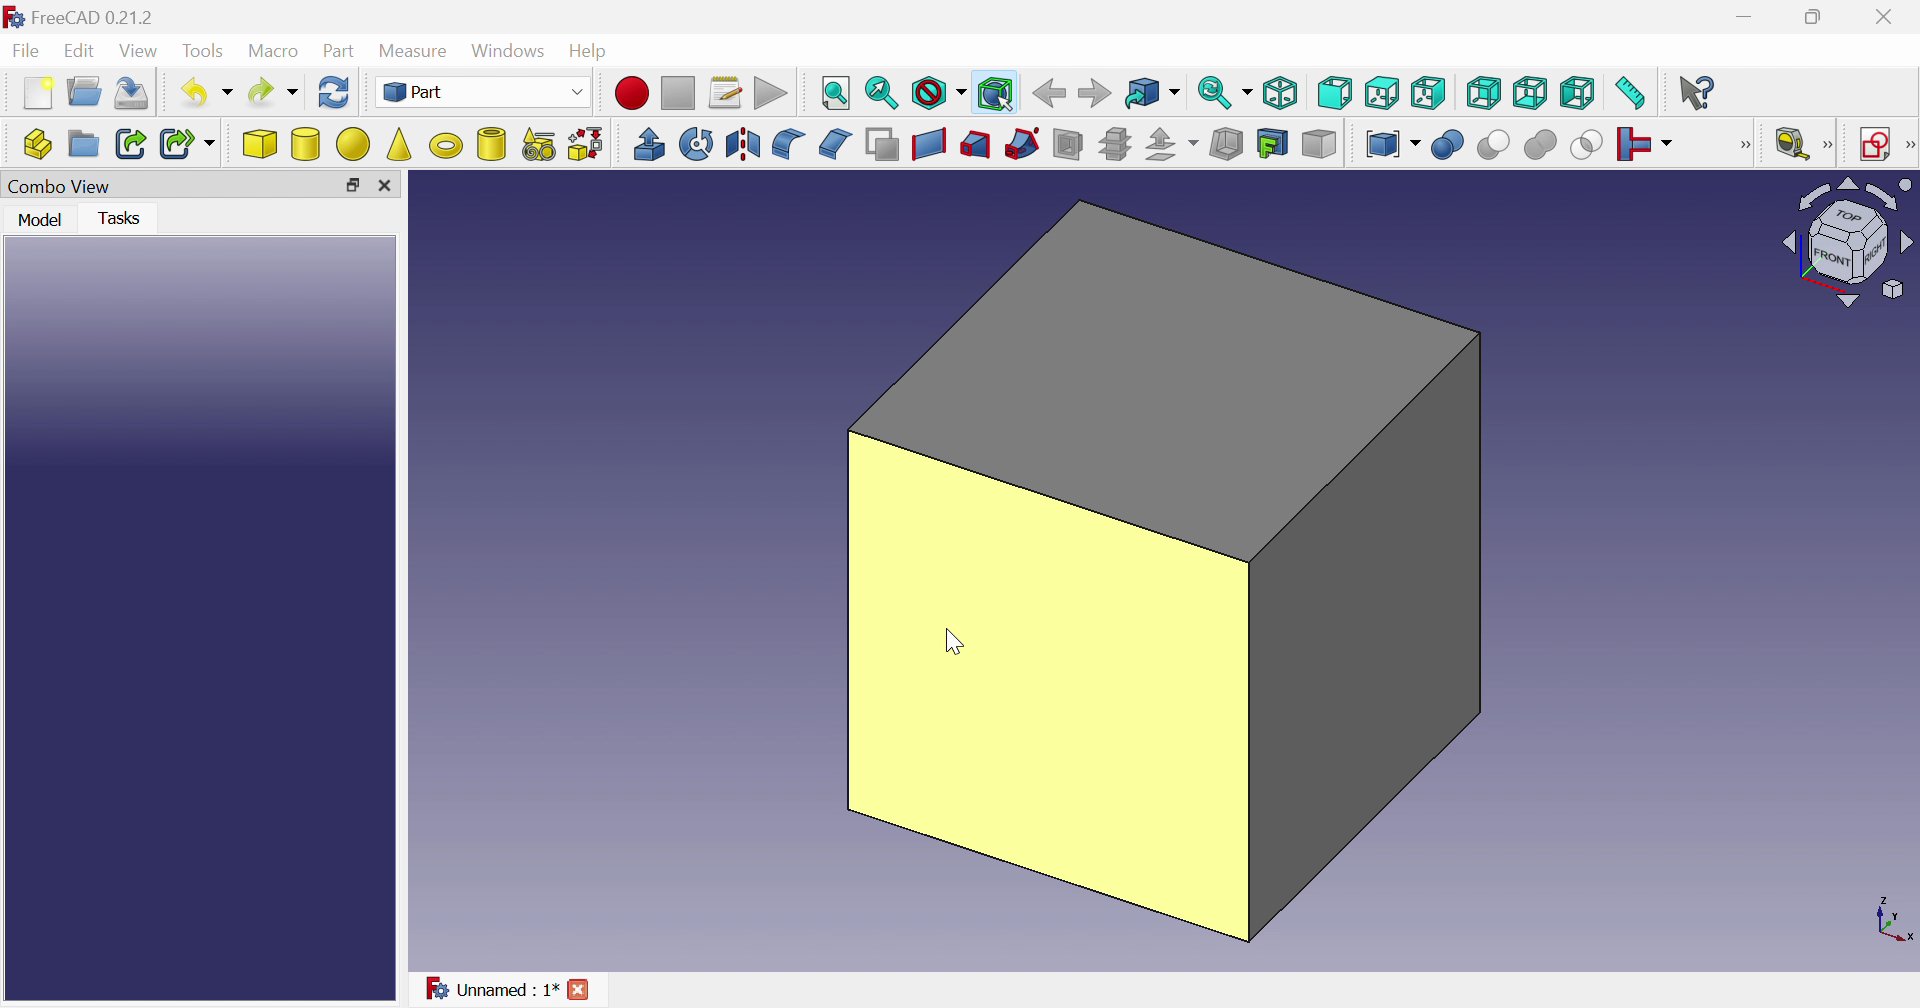 The height and width of the screenshot is (1008, 1920). What do you see at coordinates (1163, 573) in the screenshot?
I see `Cube` at bounding box center [1163, 573].